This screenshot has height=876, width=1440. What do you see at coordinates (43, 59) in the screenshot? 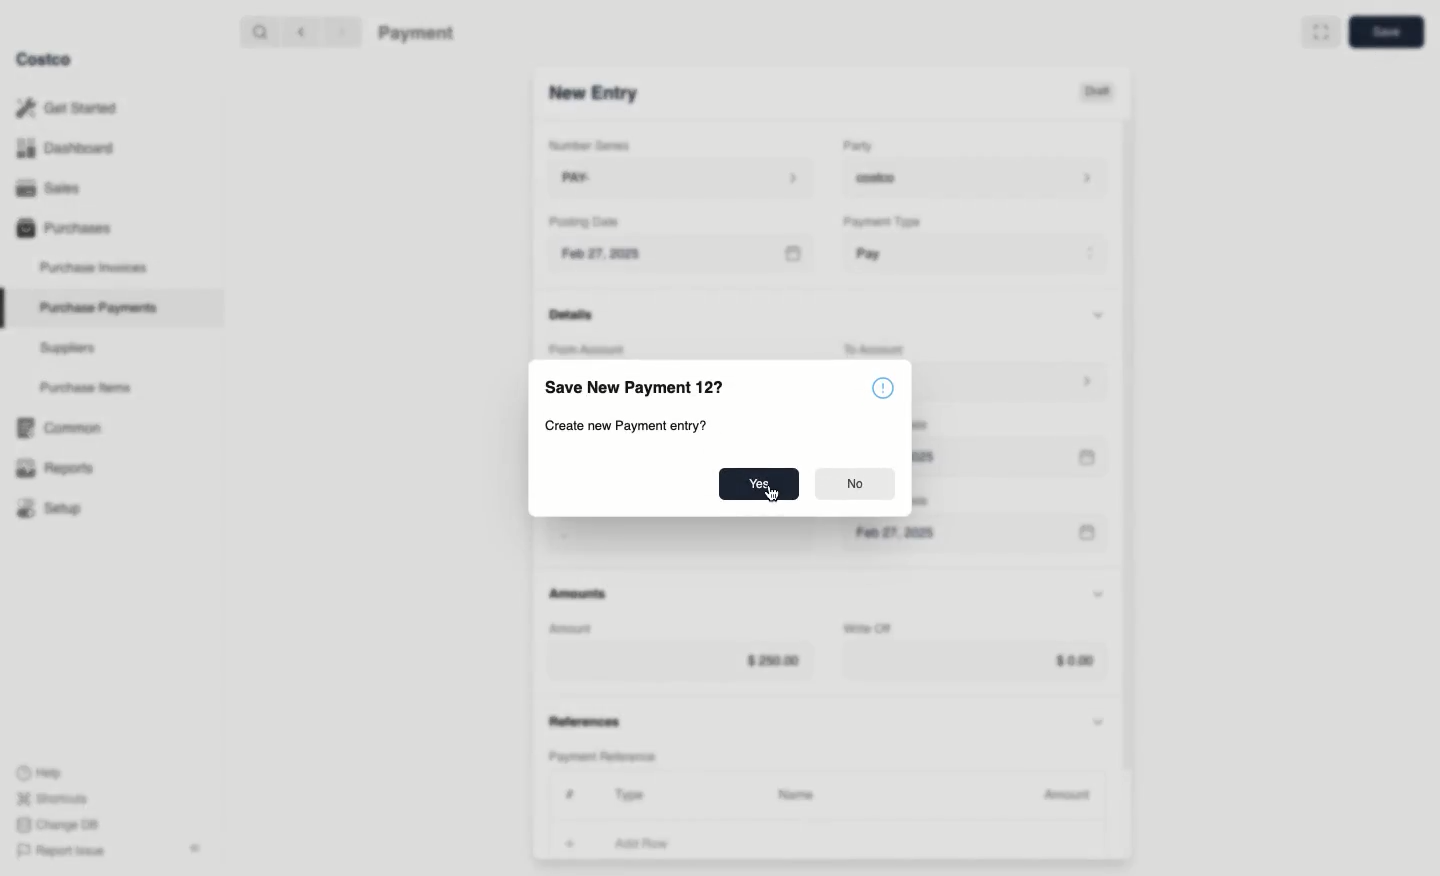
I see `Costco` at bounding box center [43, 59].